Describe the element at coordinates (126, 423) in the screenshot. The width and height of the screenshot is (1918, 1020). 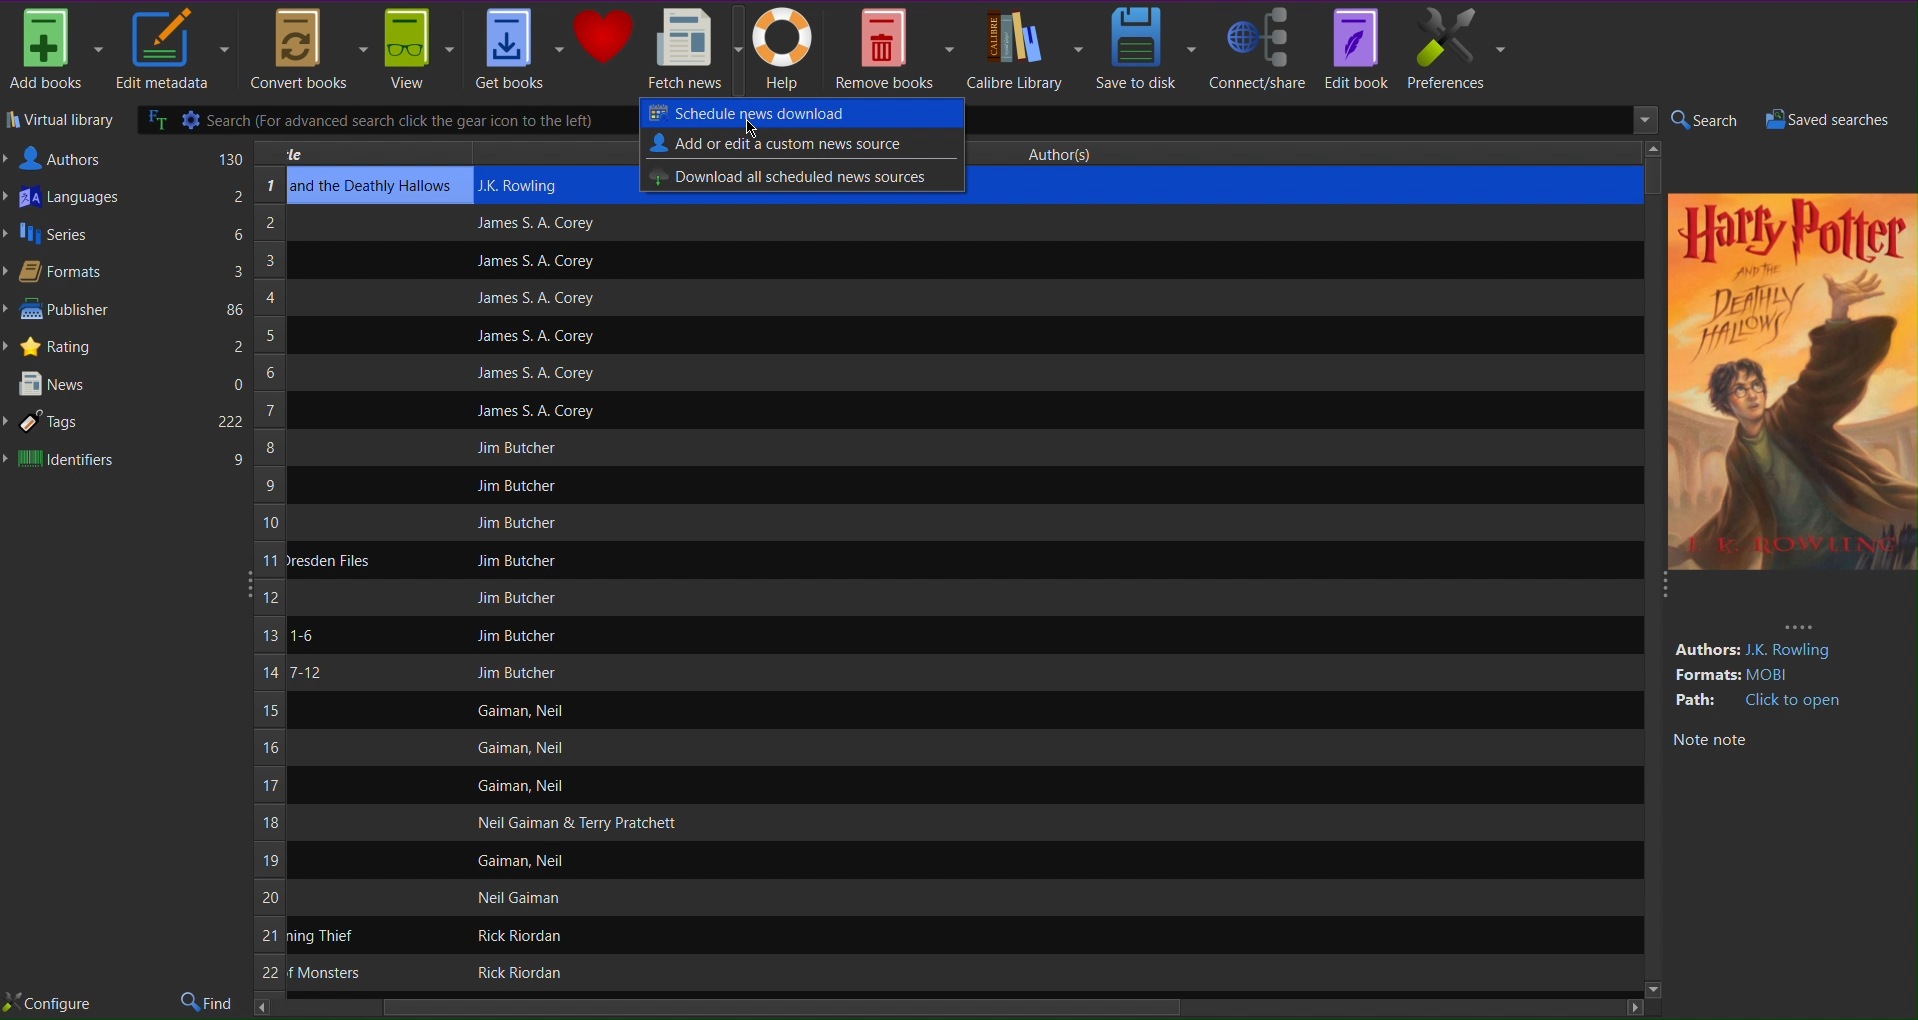
I see `Tags` at that location.